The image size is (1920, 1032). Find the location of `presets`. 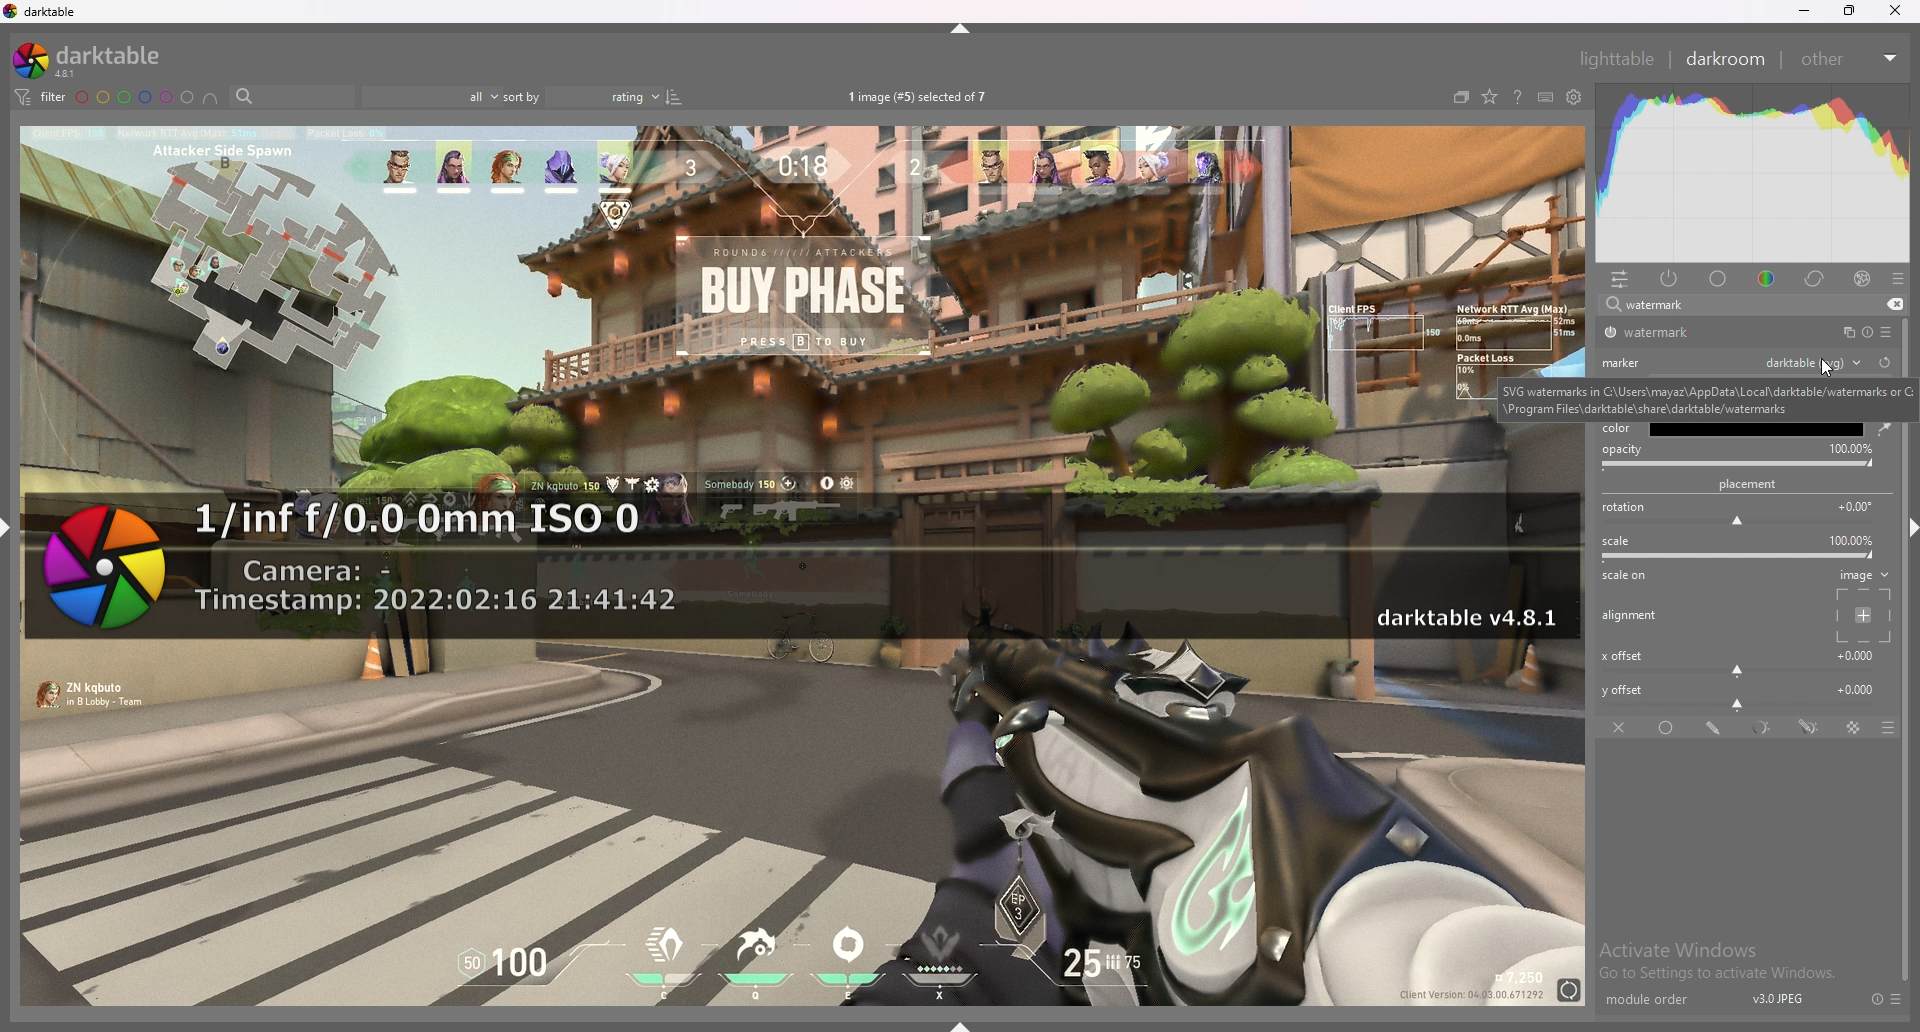

presets is located at coordinates (1898, 279).